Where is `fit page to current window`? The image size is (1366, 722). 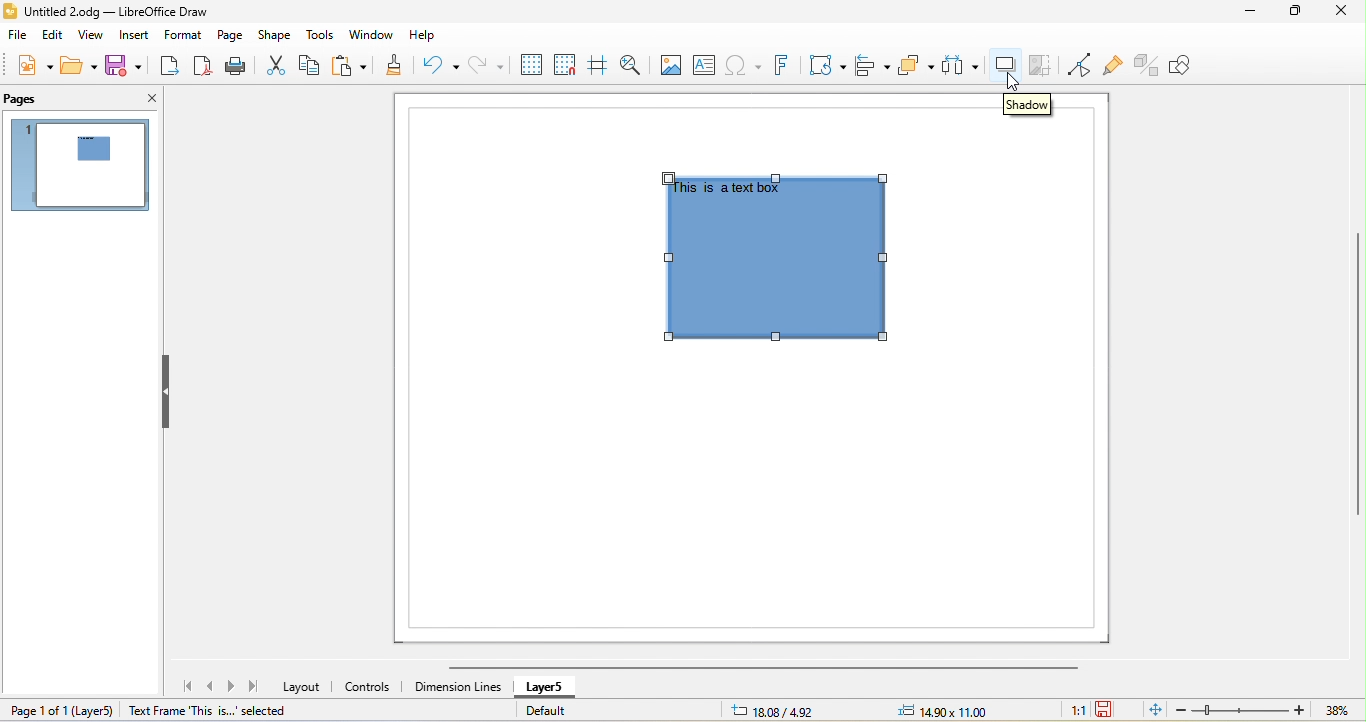 fit page to current window is located at coordinates (1154, 710).